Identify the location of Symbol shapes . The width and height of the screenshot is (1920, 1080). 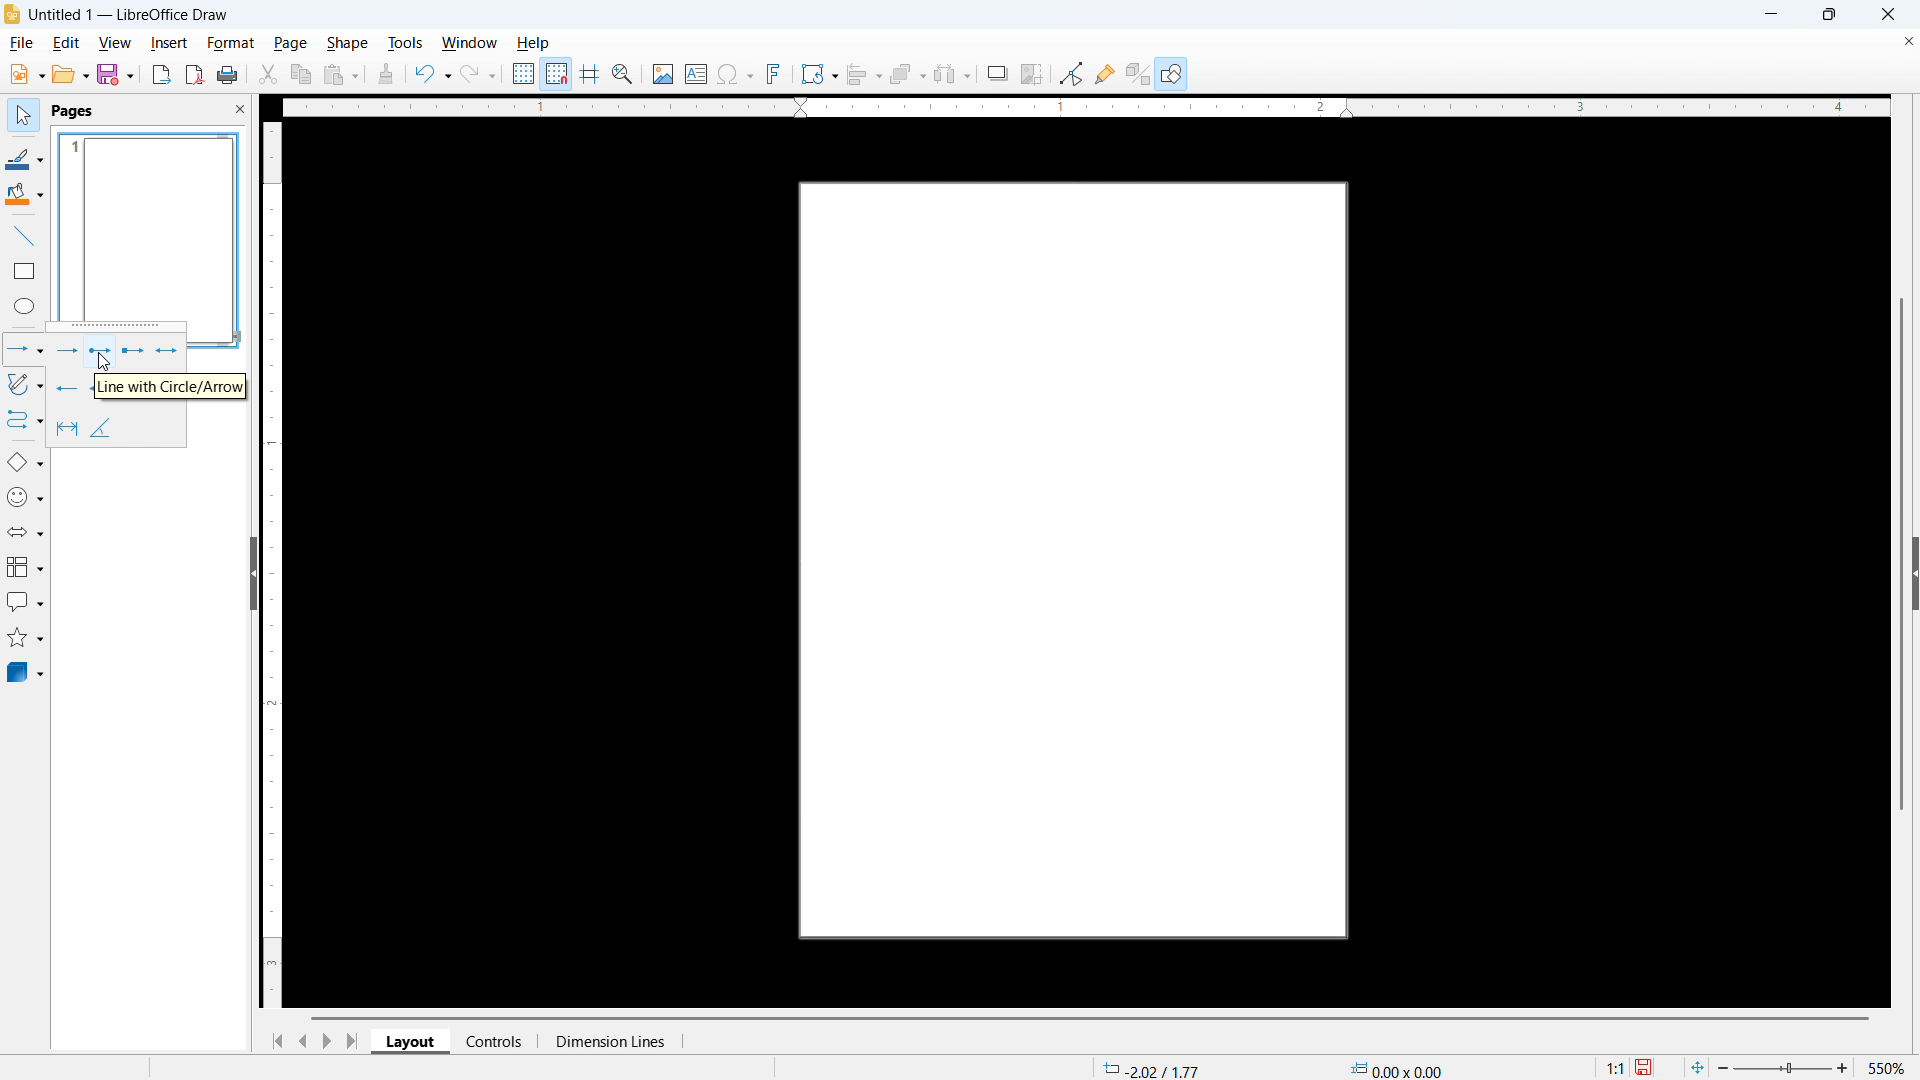
(25, 497).